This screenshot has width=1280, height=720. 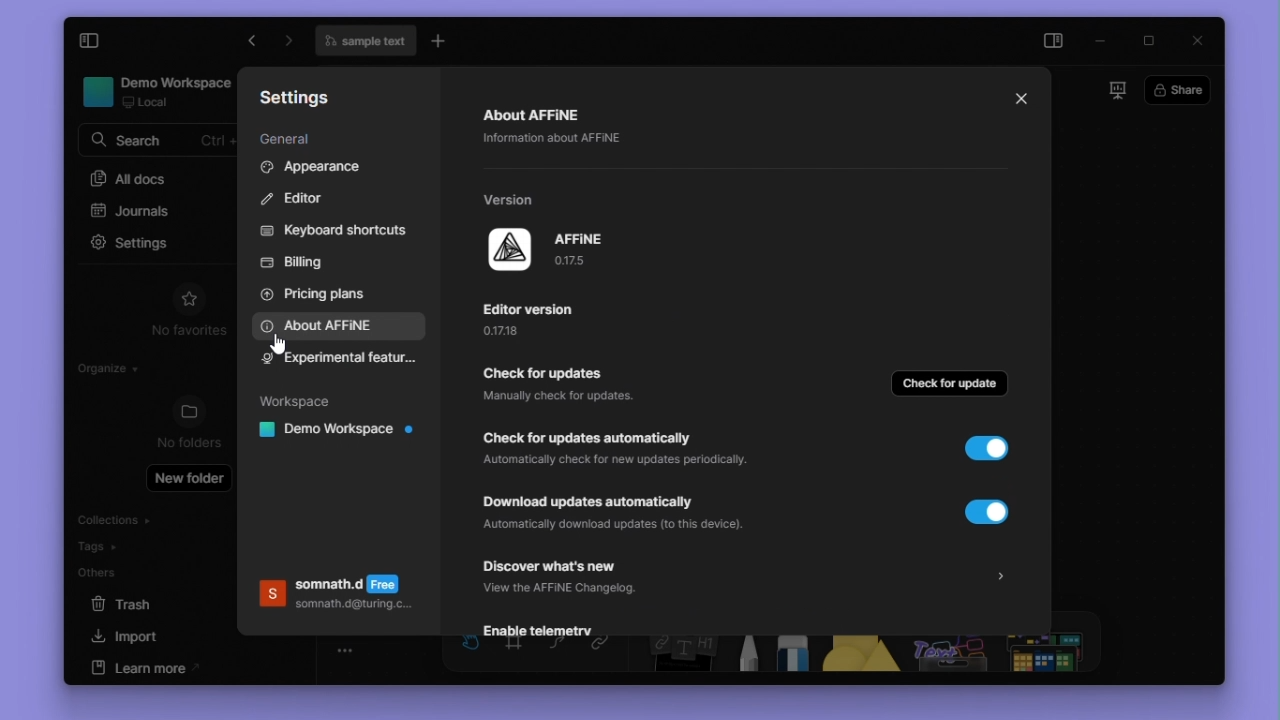 I want to click on file name, so click(x=365, y=42).